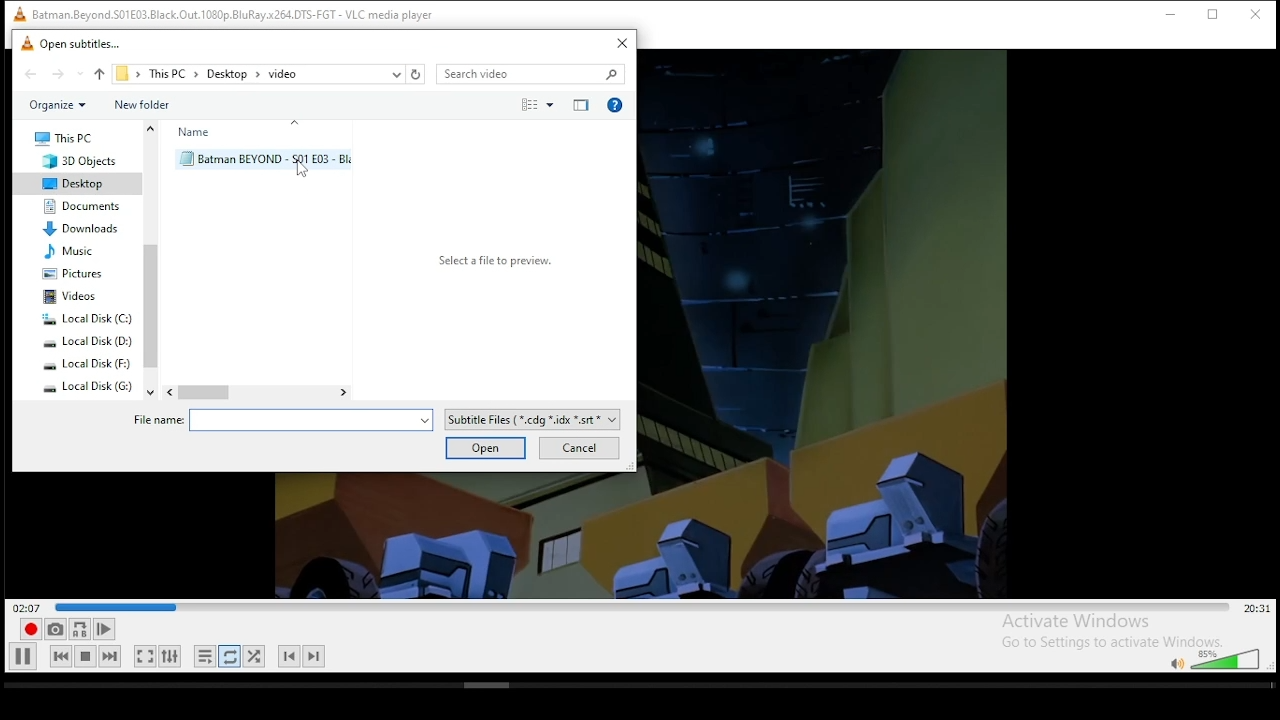  Describe the element at coordinates (643, 684) in the screenshot. I see `scrollbar` at that location.